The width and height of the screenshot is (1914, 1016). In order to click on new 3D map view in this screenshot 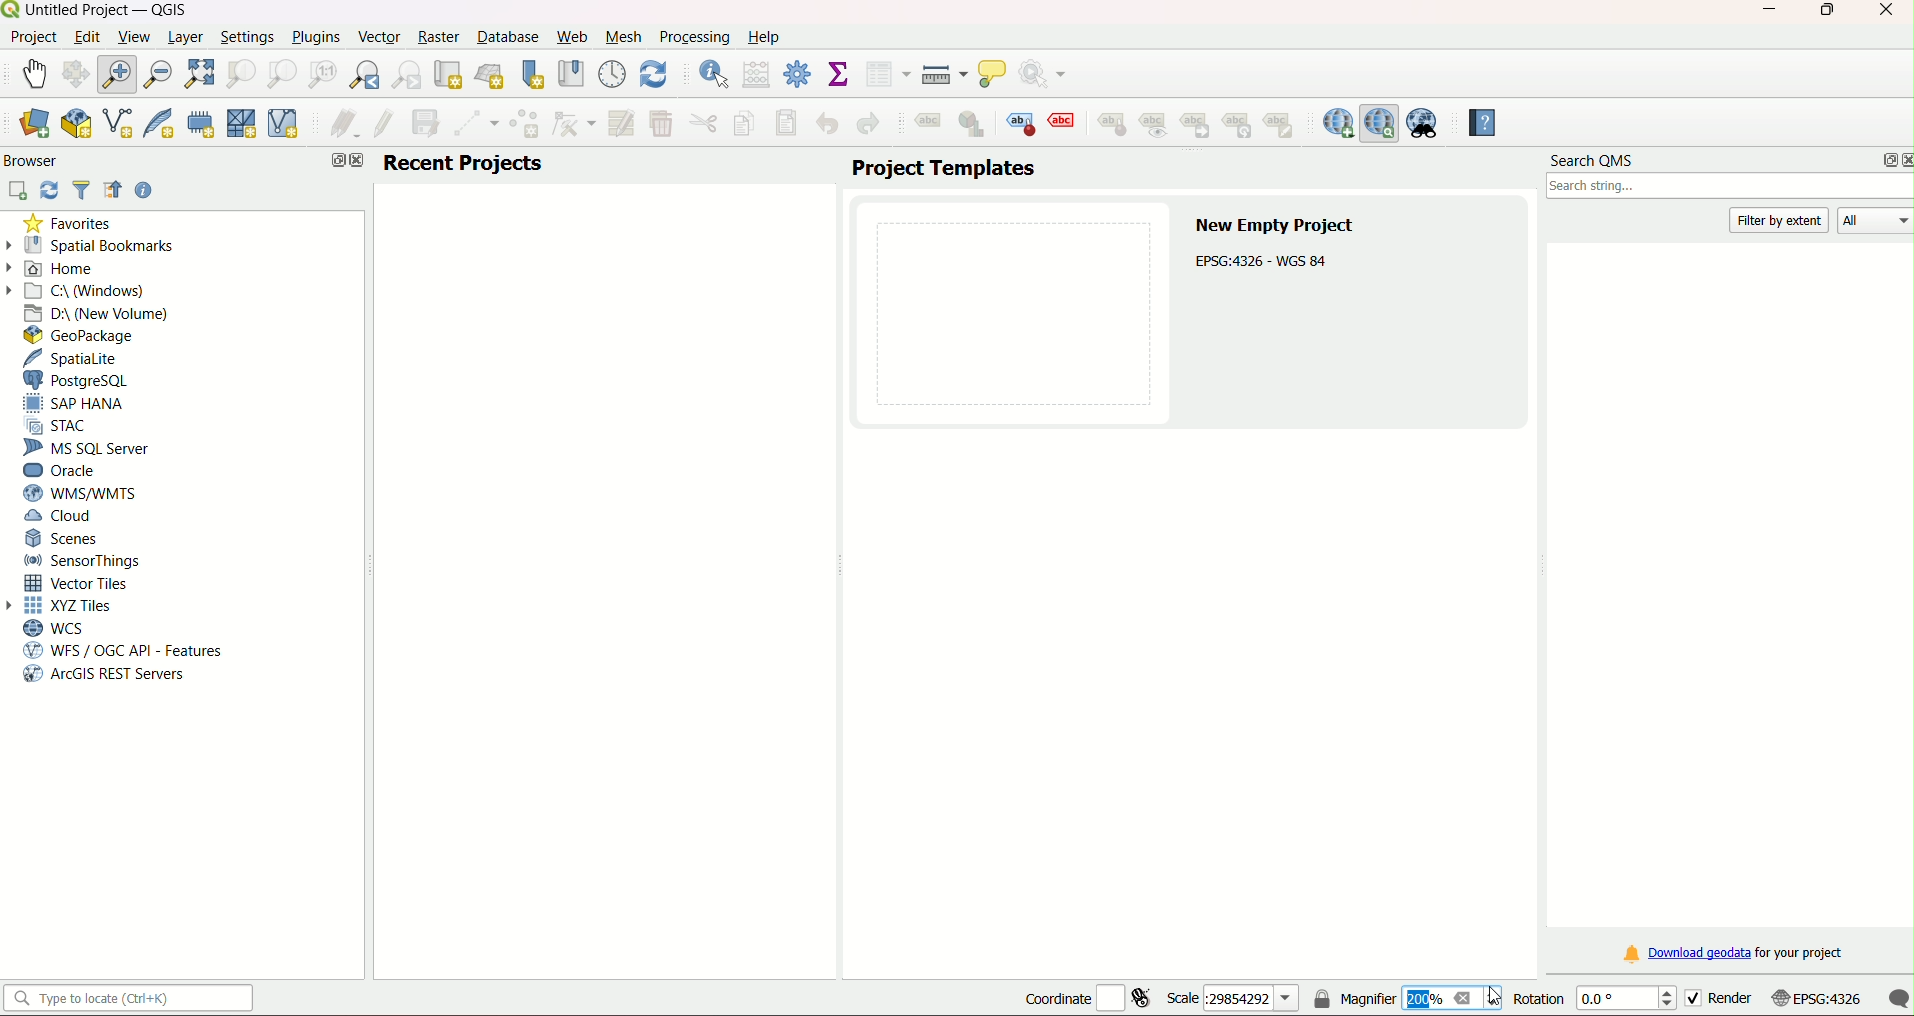, I will do `click(492, 74)`.